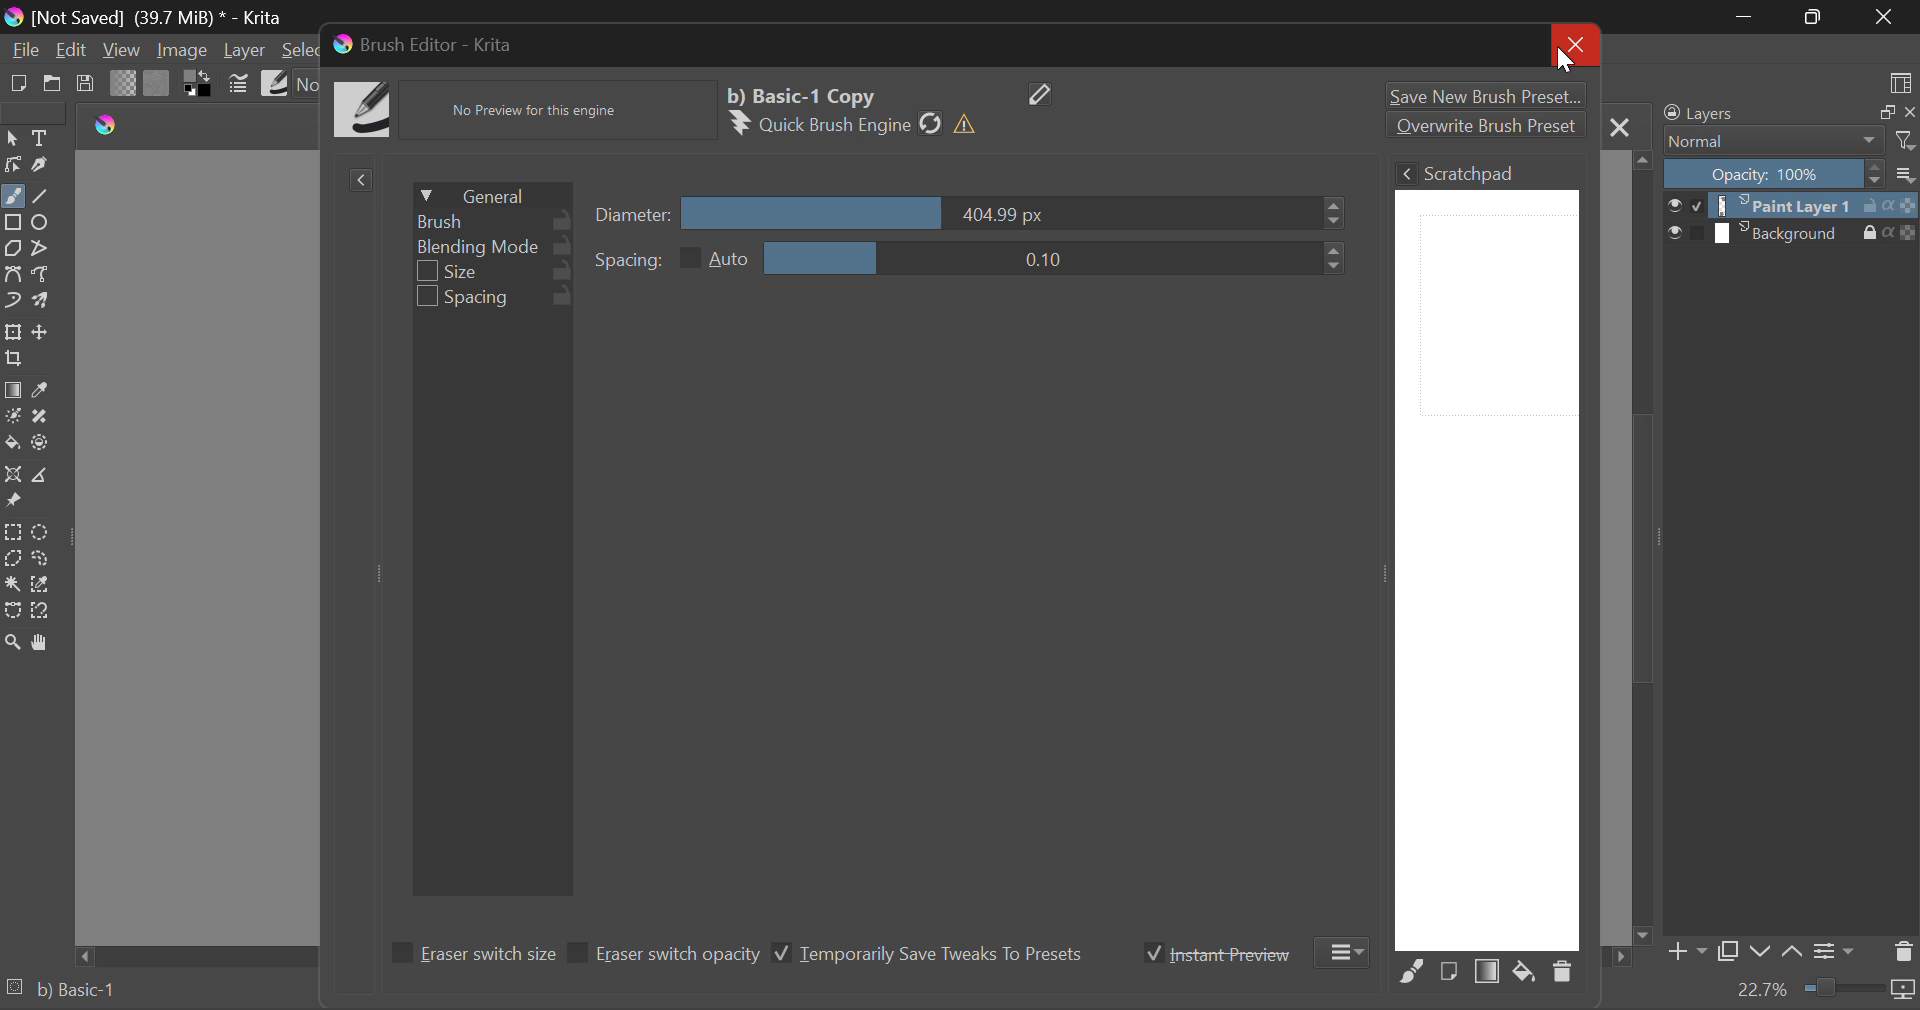 This screenshot has width=1920, height=1010. I want to click on Fill area with current Image, so click(1448, 972).